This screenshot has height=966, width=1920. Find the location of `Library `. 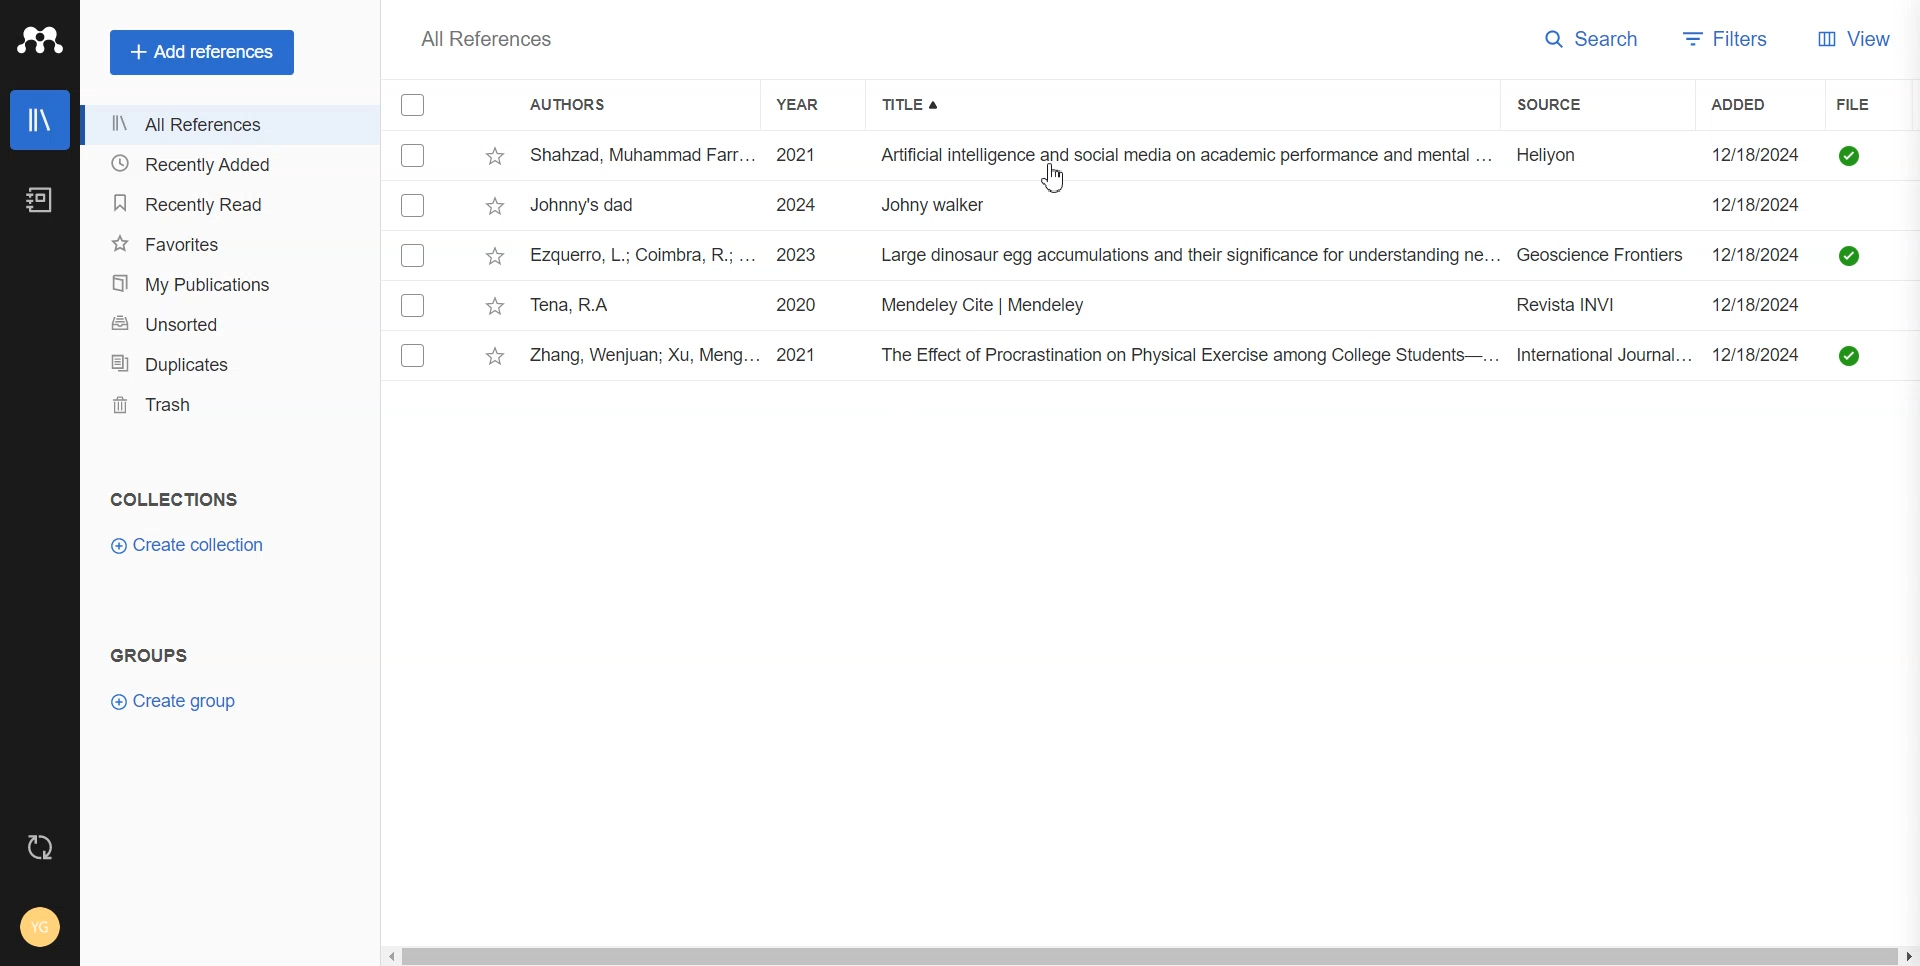

Library  is located at coordinates (40, 120).